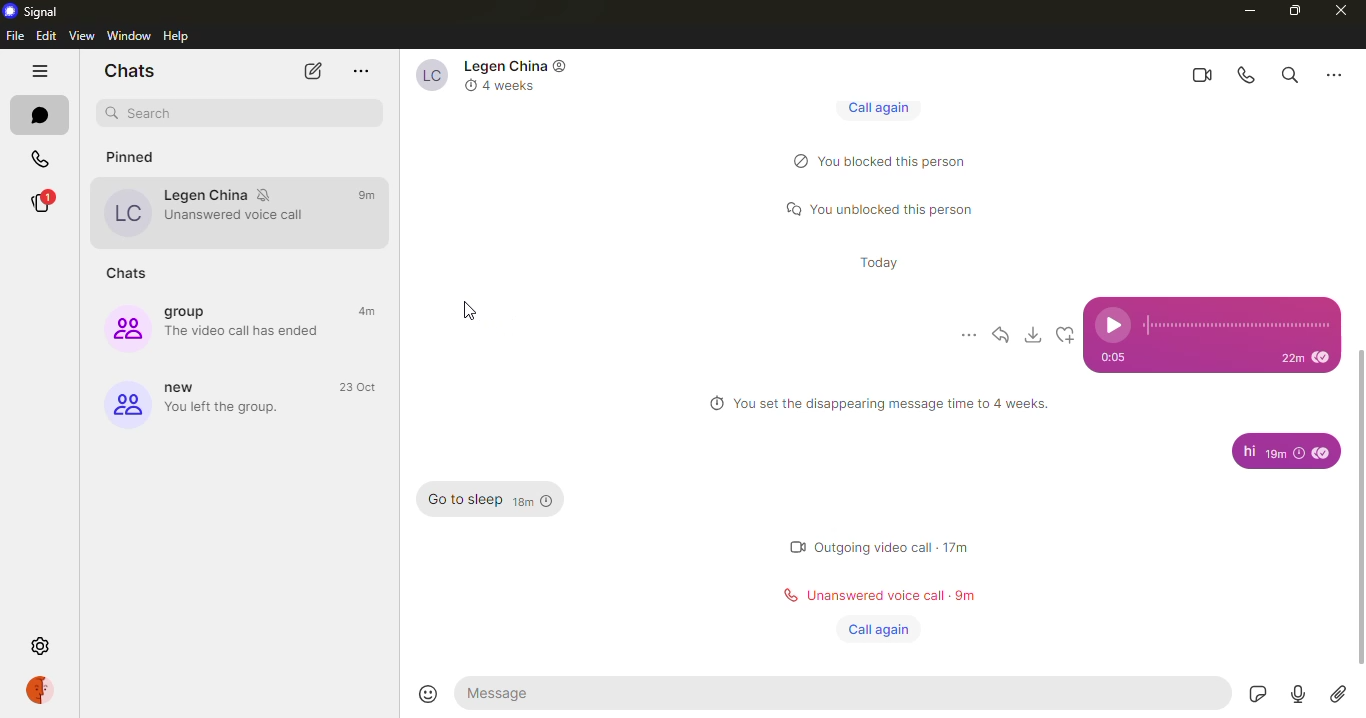 The image size is (1366, 718). Describe the element at coordinates (537, 502) in the screenshot. I see `time` at that location.